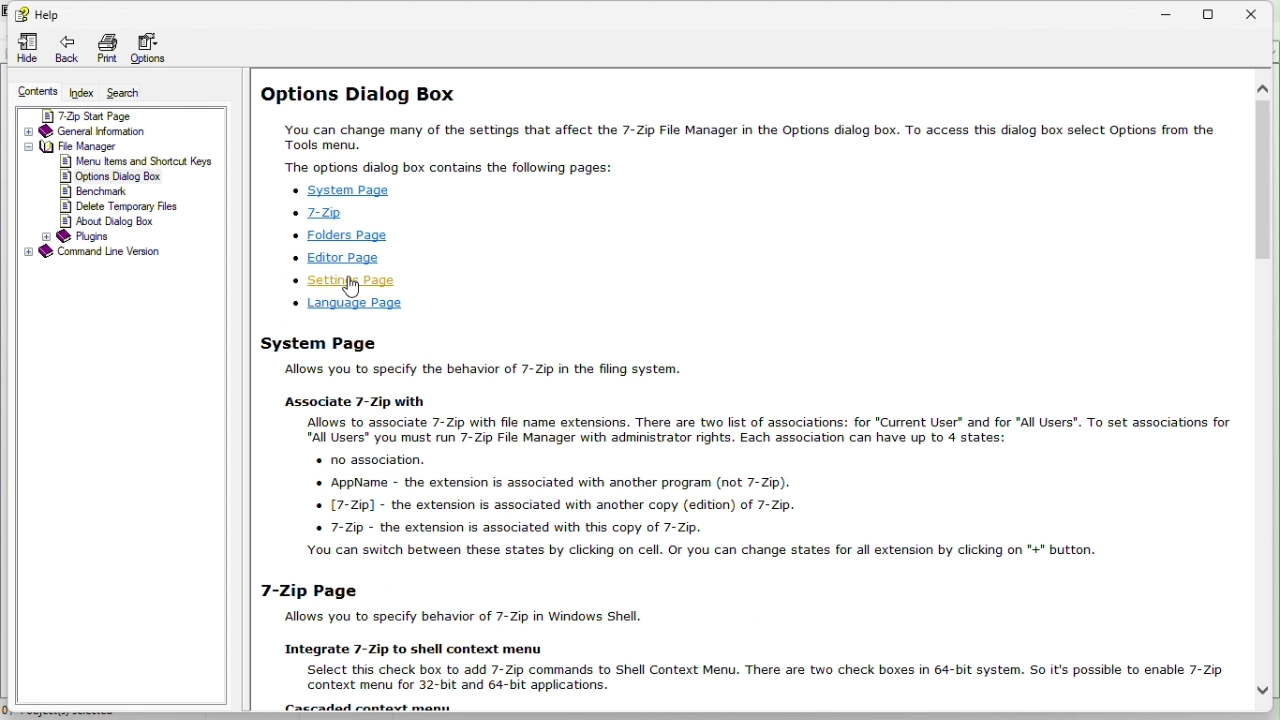  I want to click on File manager, so click(76, 145).